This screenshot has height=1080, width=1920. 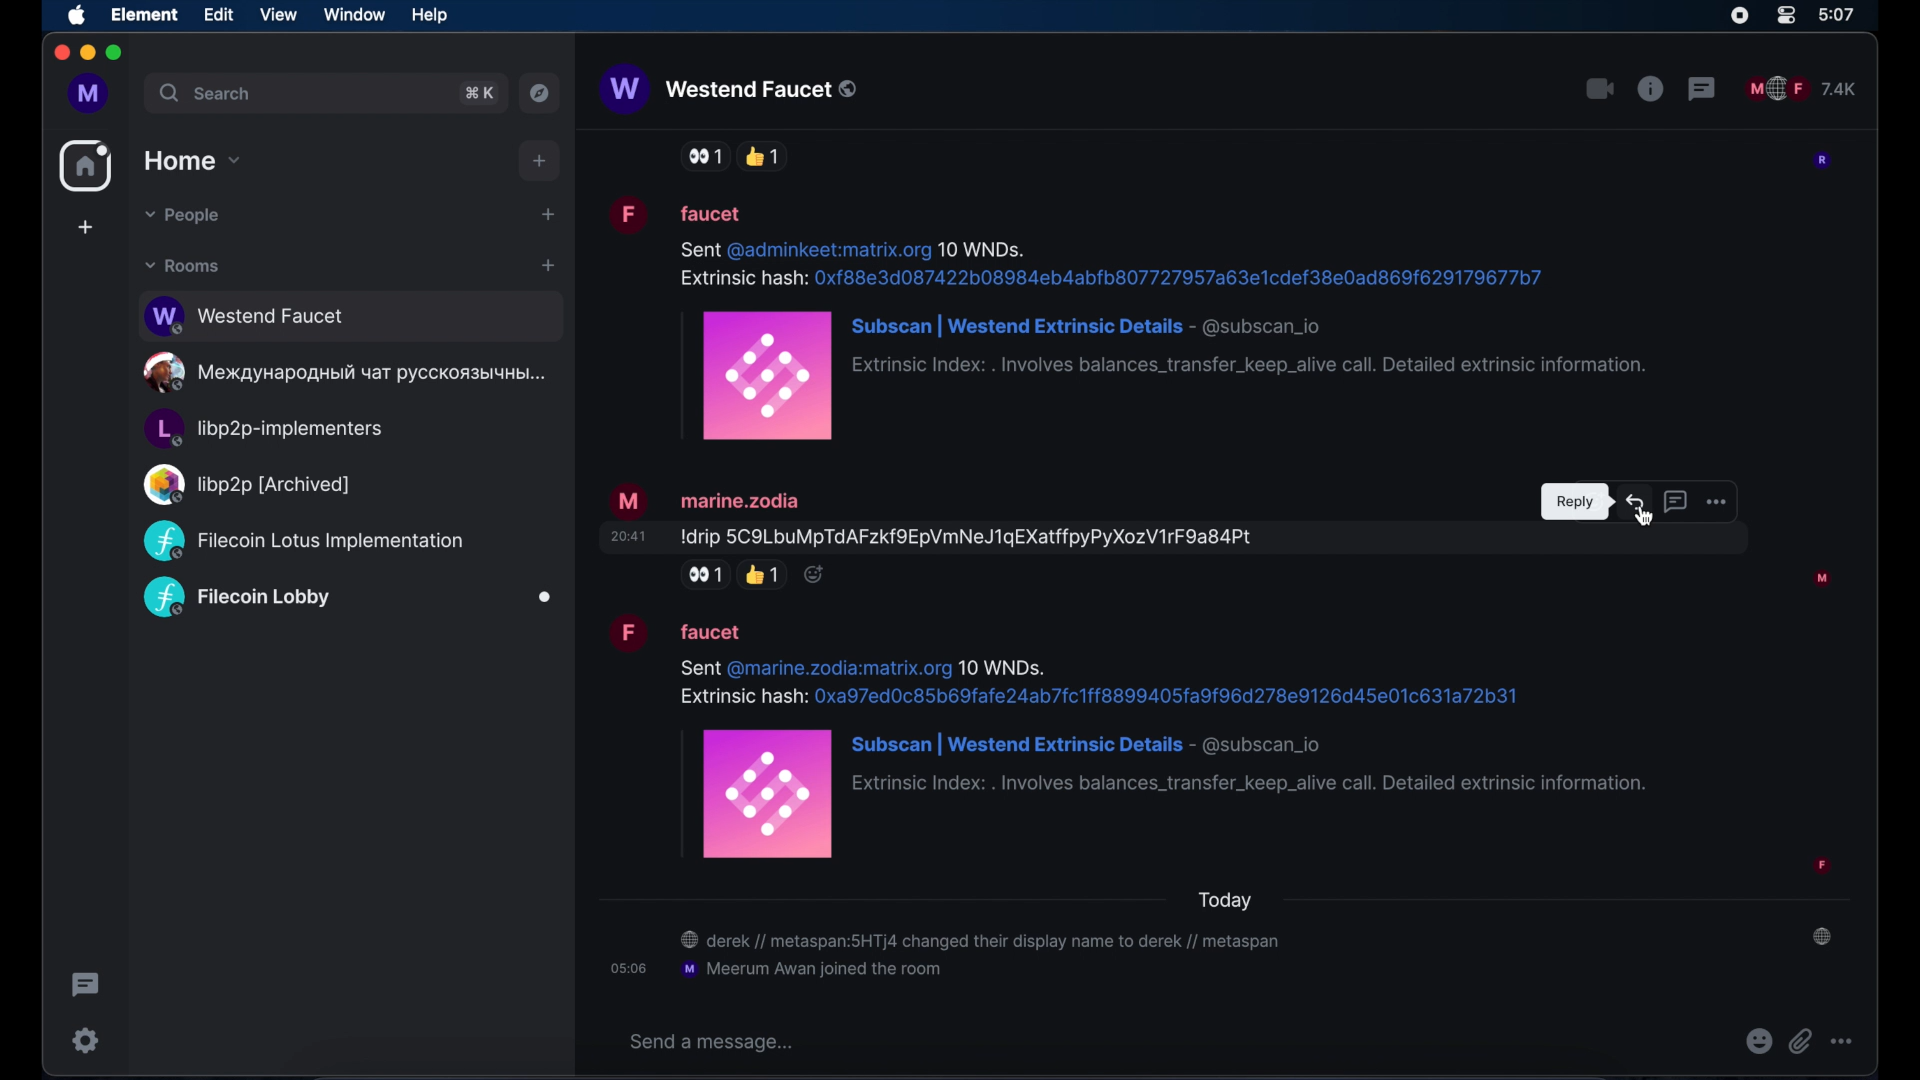 I want to click on side eye reaction, so click(x=704, y=157).